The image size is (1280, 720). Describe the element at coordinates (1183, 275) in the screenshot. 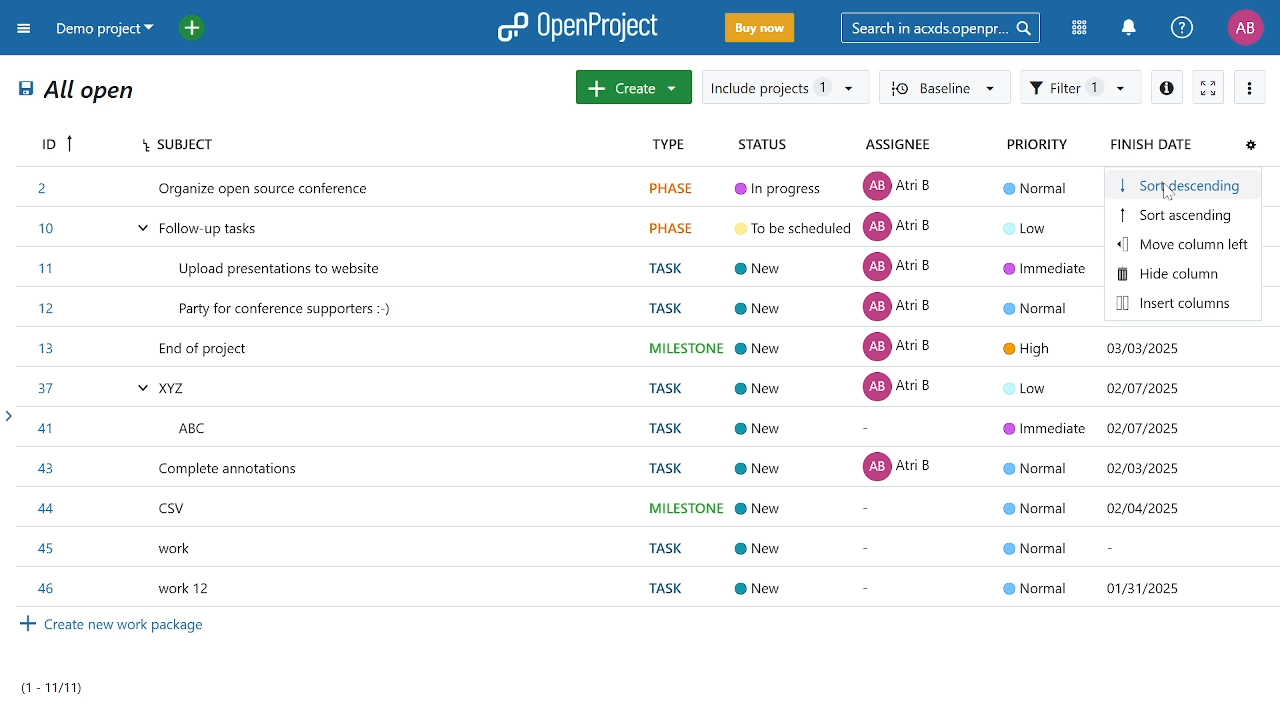

I see `hide column` at that location.